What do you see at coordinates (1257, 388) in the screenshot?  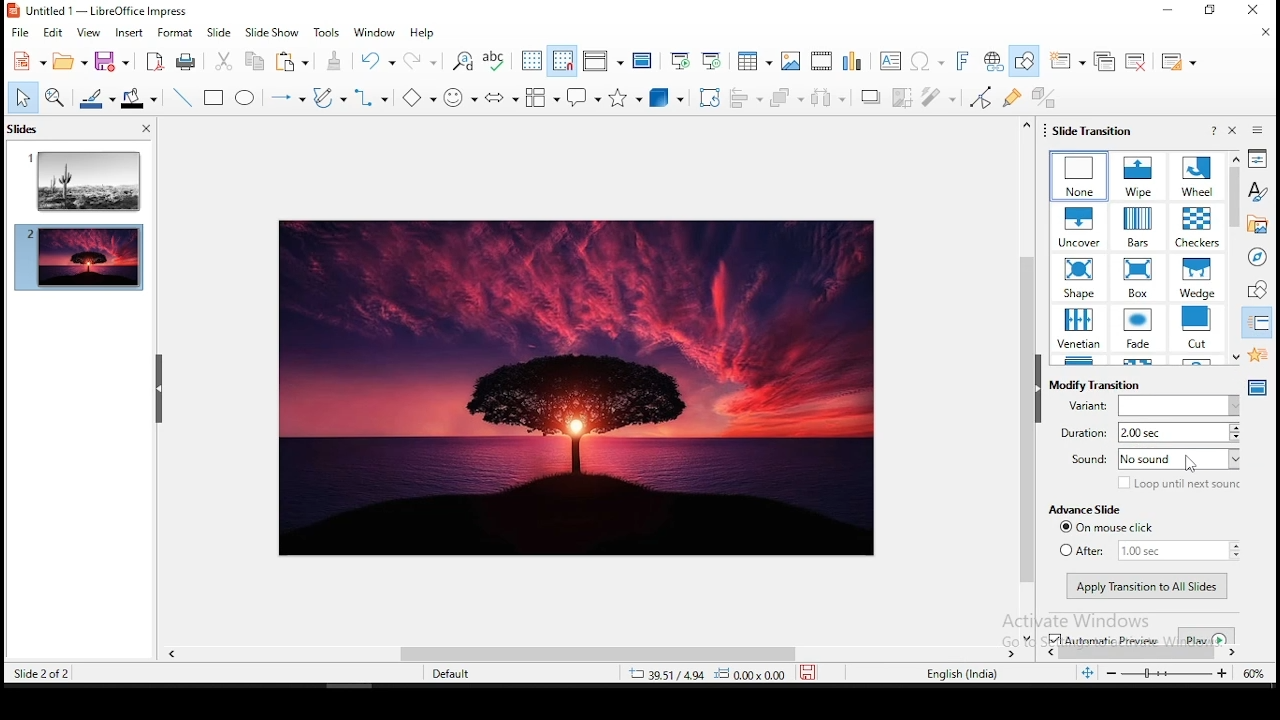 I see `master slides` at bounding box center [1257, 388].